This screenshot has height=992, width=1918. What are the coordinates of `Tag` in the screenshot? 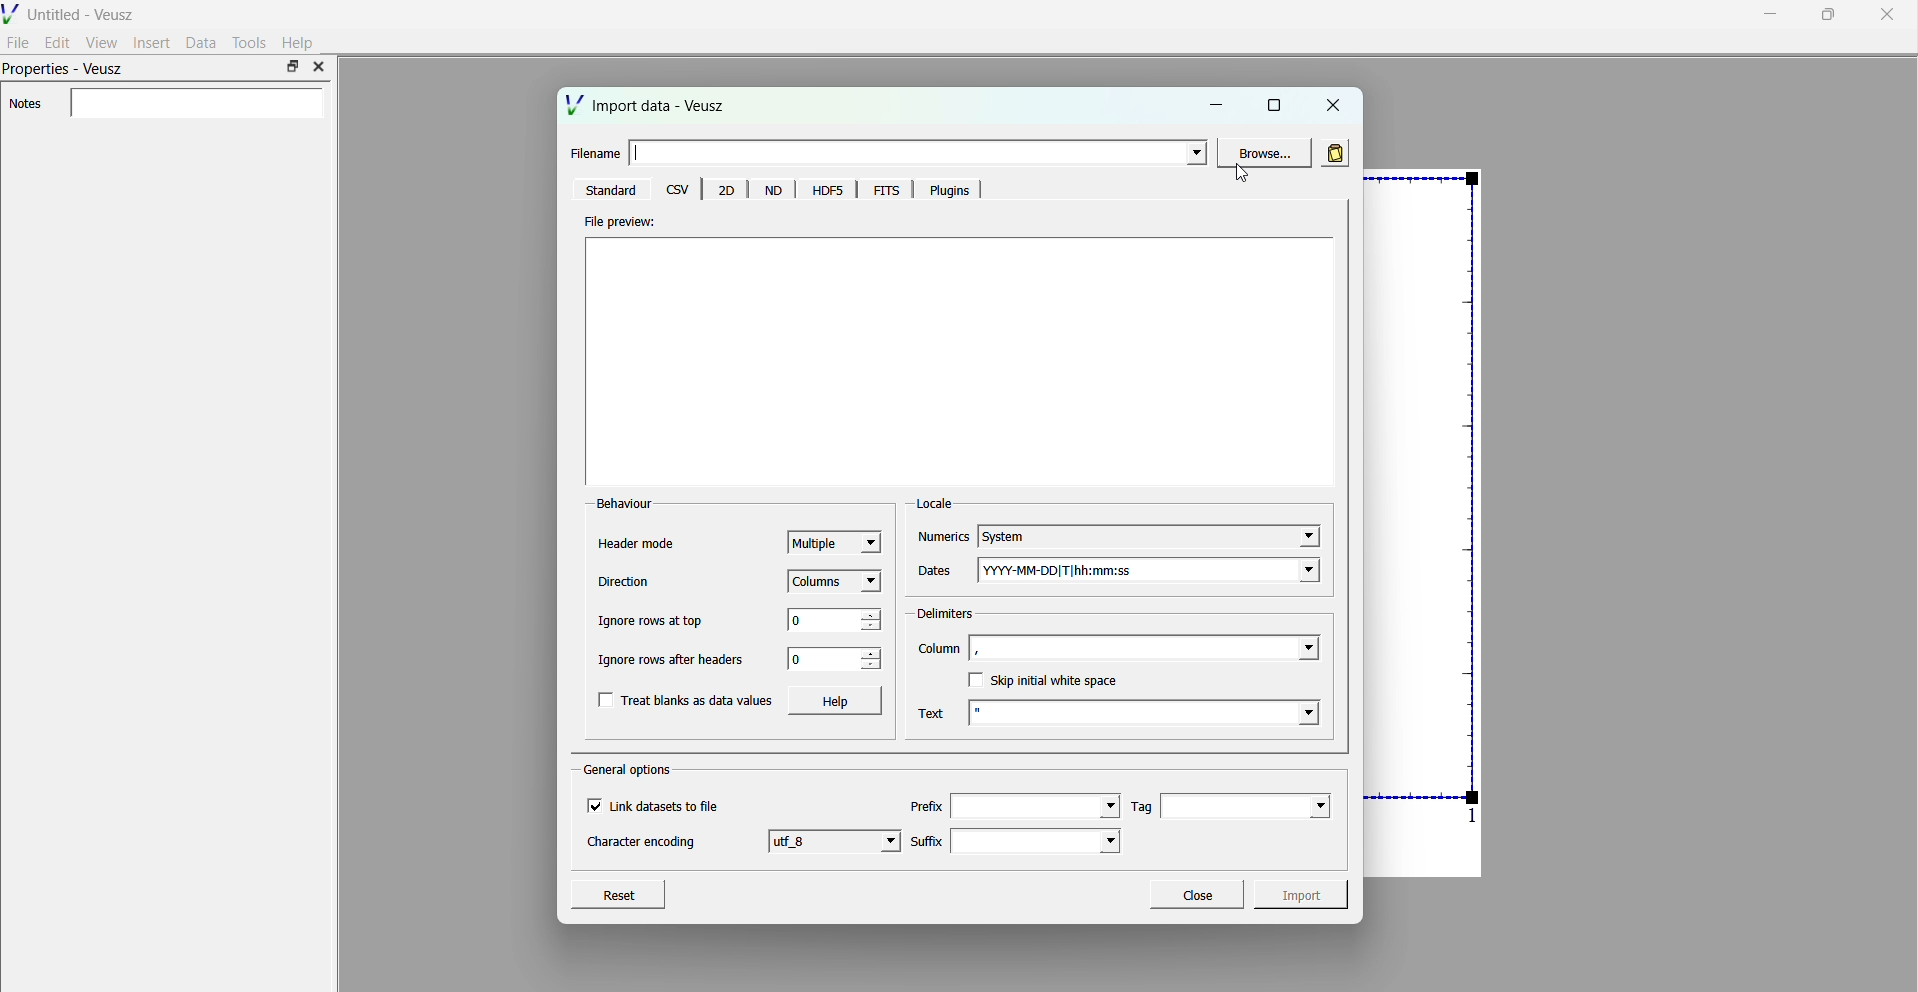 It's located at (1143, 806).